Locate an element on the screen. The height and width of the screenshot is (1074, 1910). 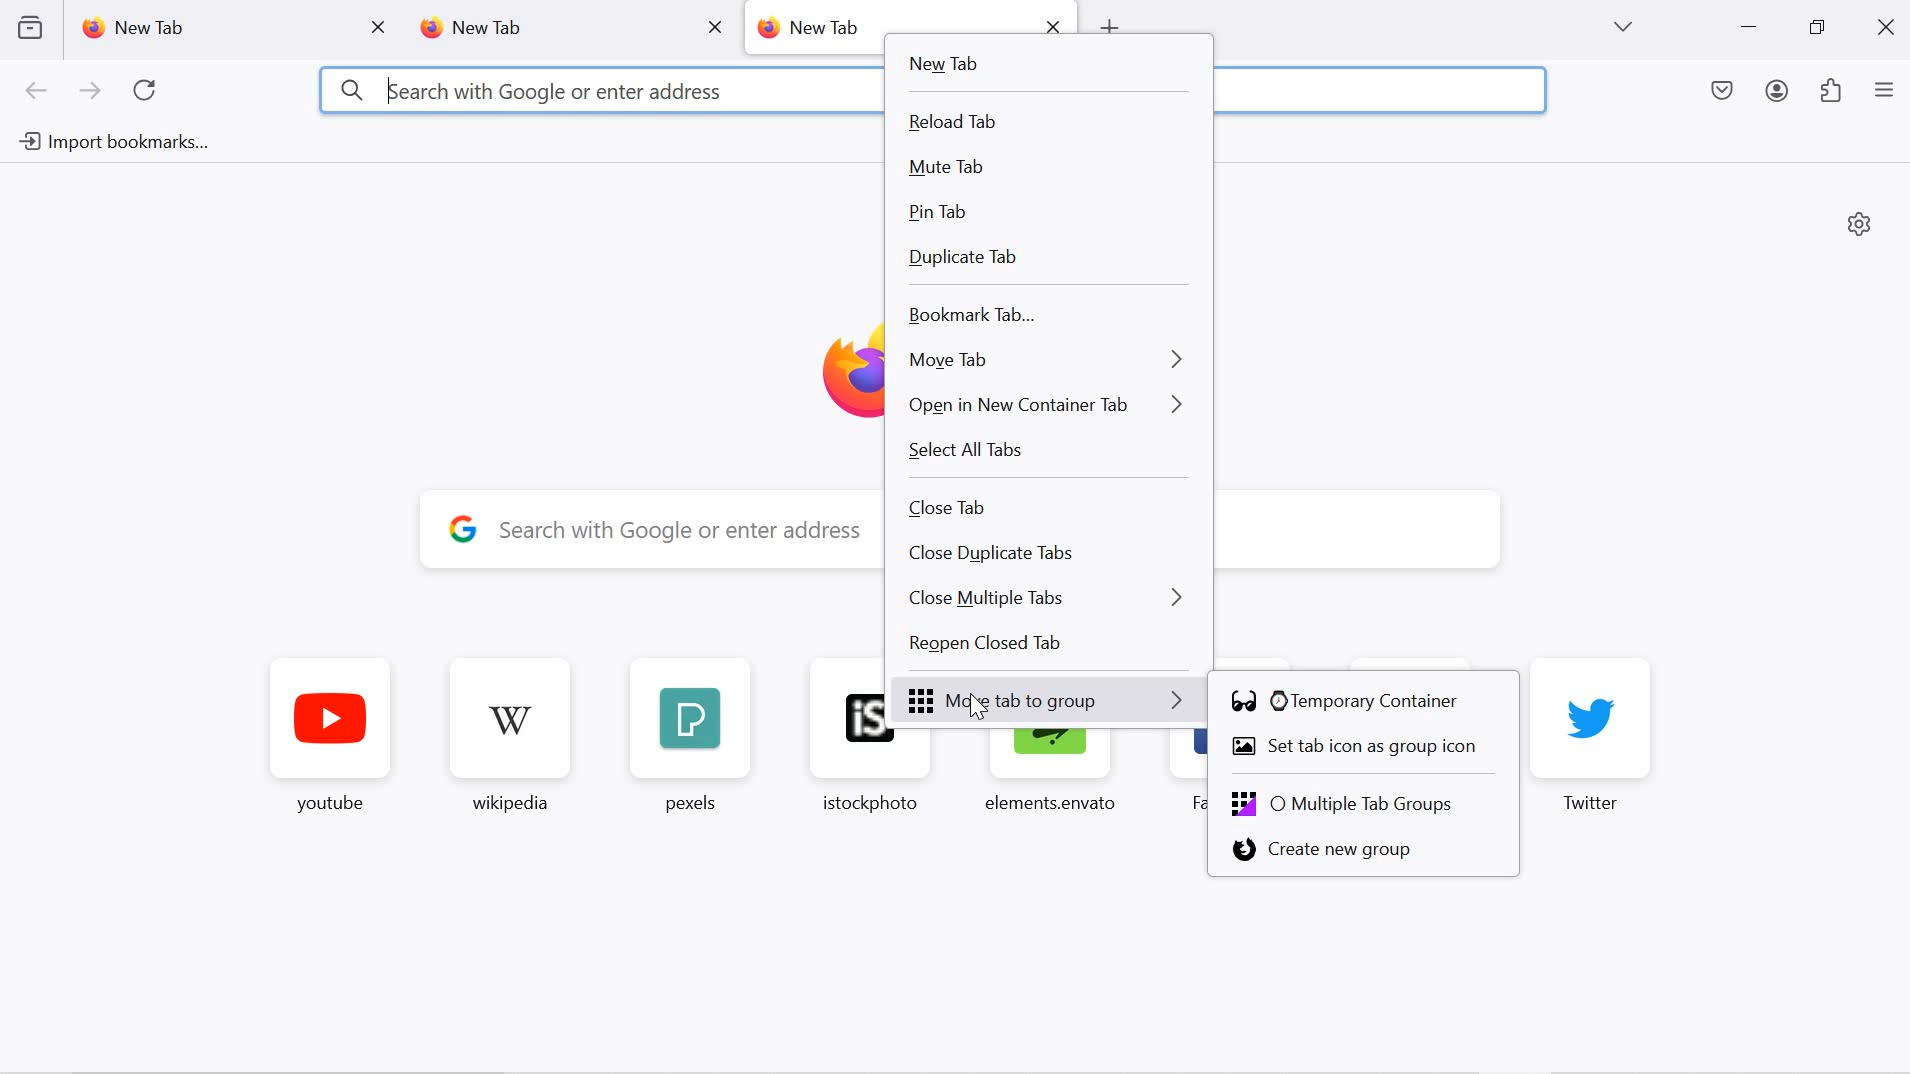
3 kearch with Google or enter address is located at coordinates (530, 90).